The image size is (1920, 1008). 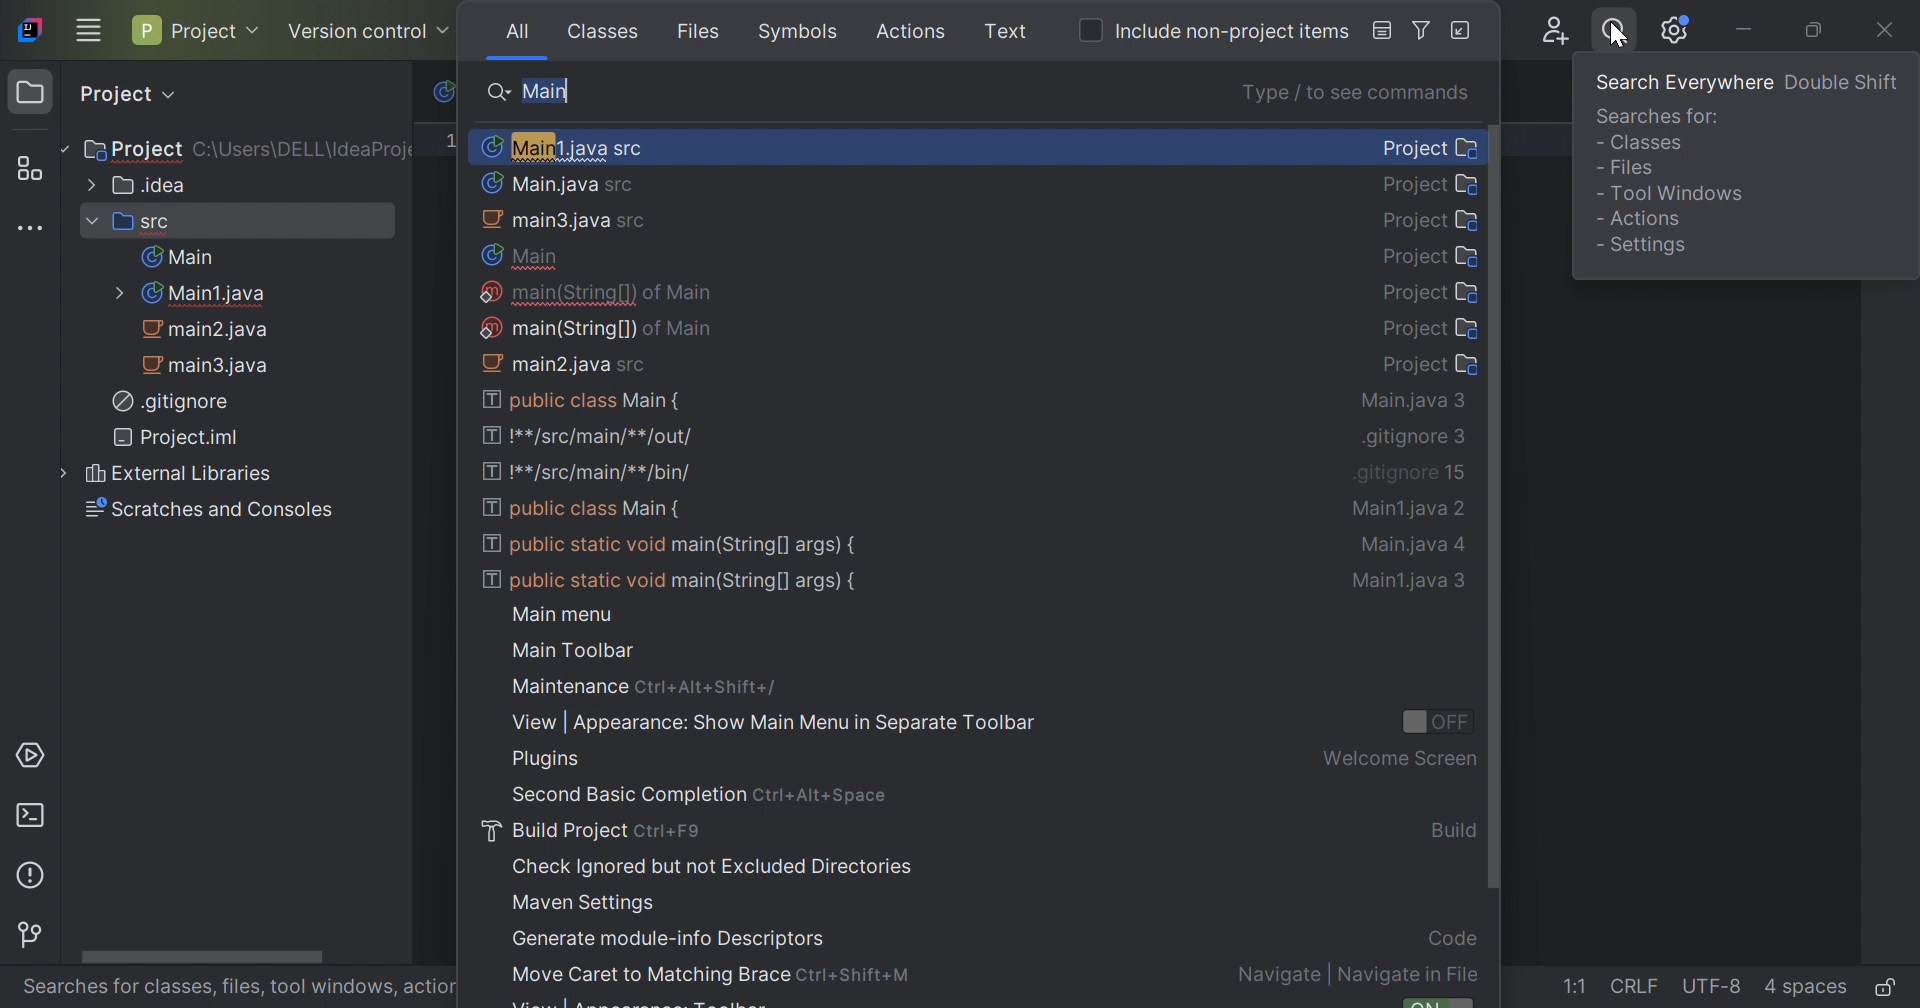 I want to click on Ctrl+Alt+Space, so click(x=821, y=795).